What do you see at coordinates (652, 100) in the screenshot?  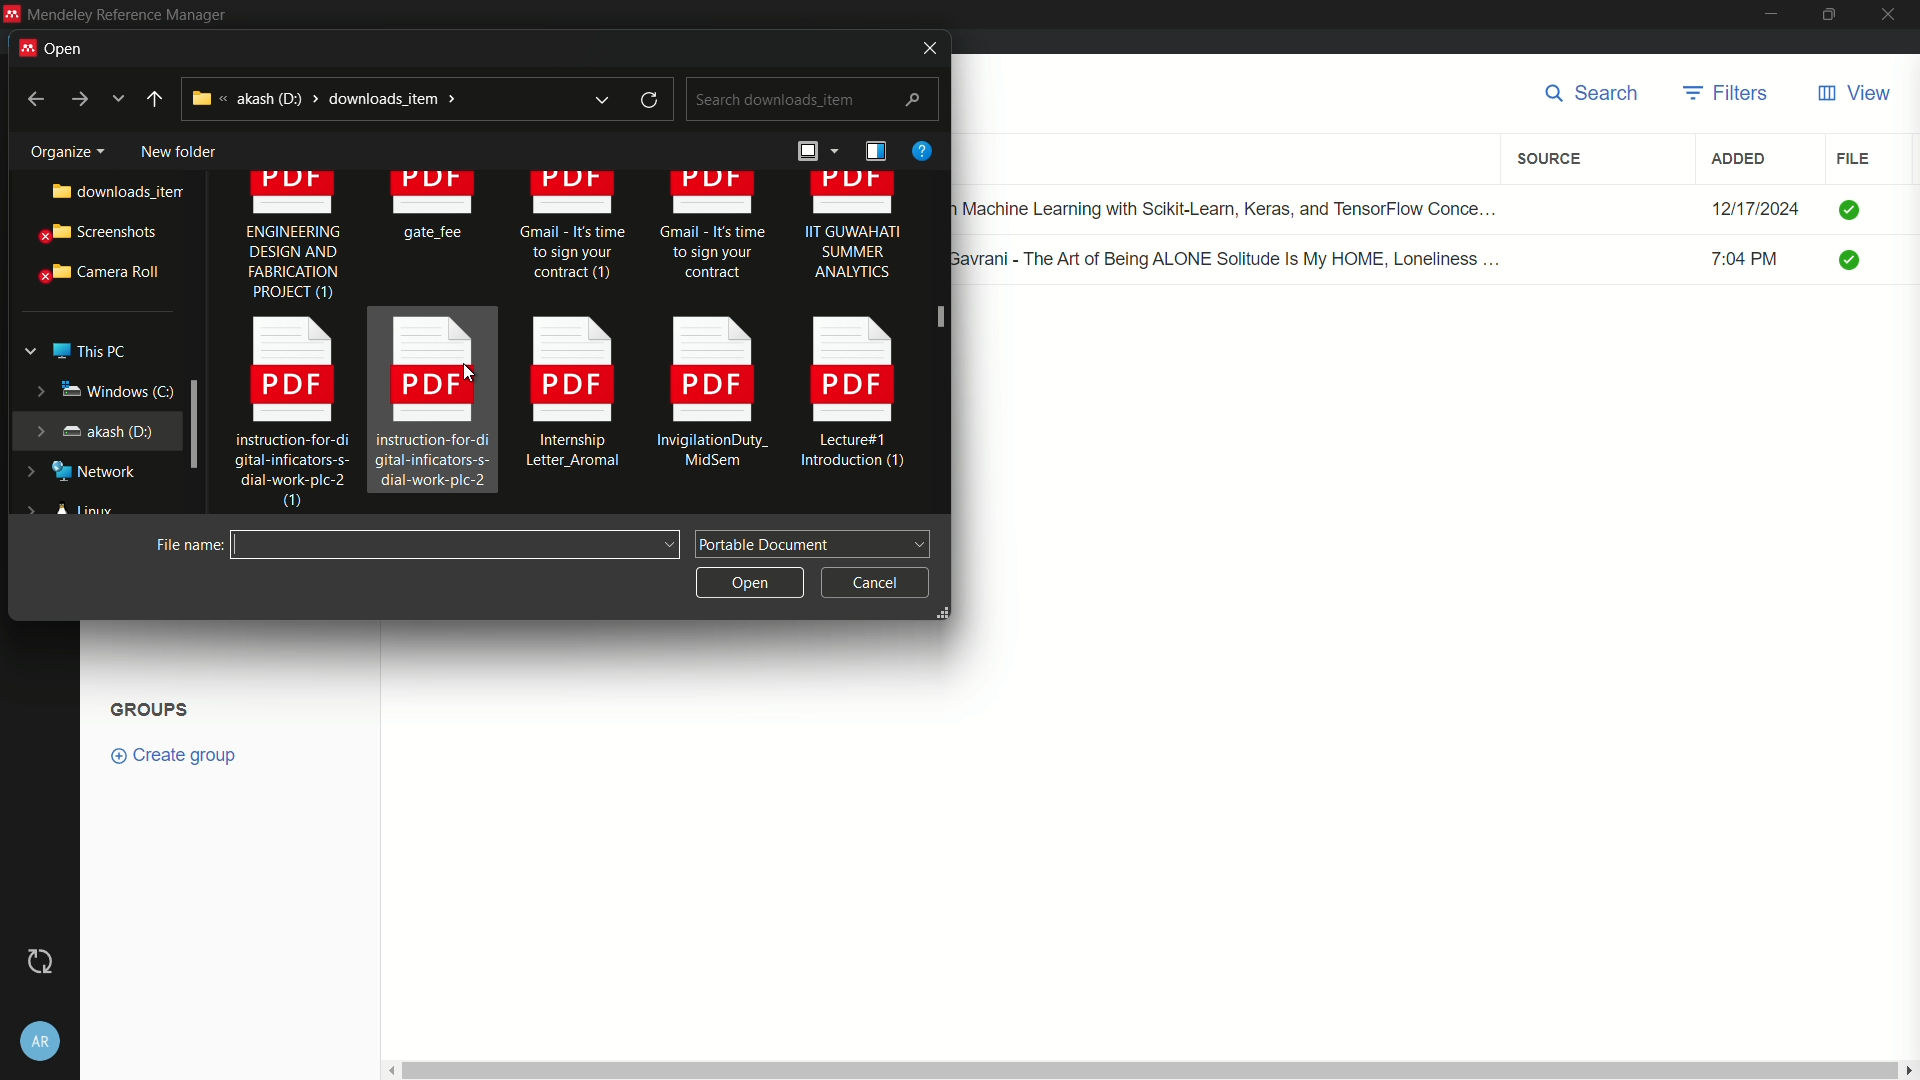 I see `refresh` at bounding box center [652, 100].